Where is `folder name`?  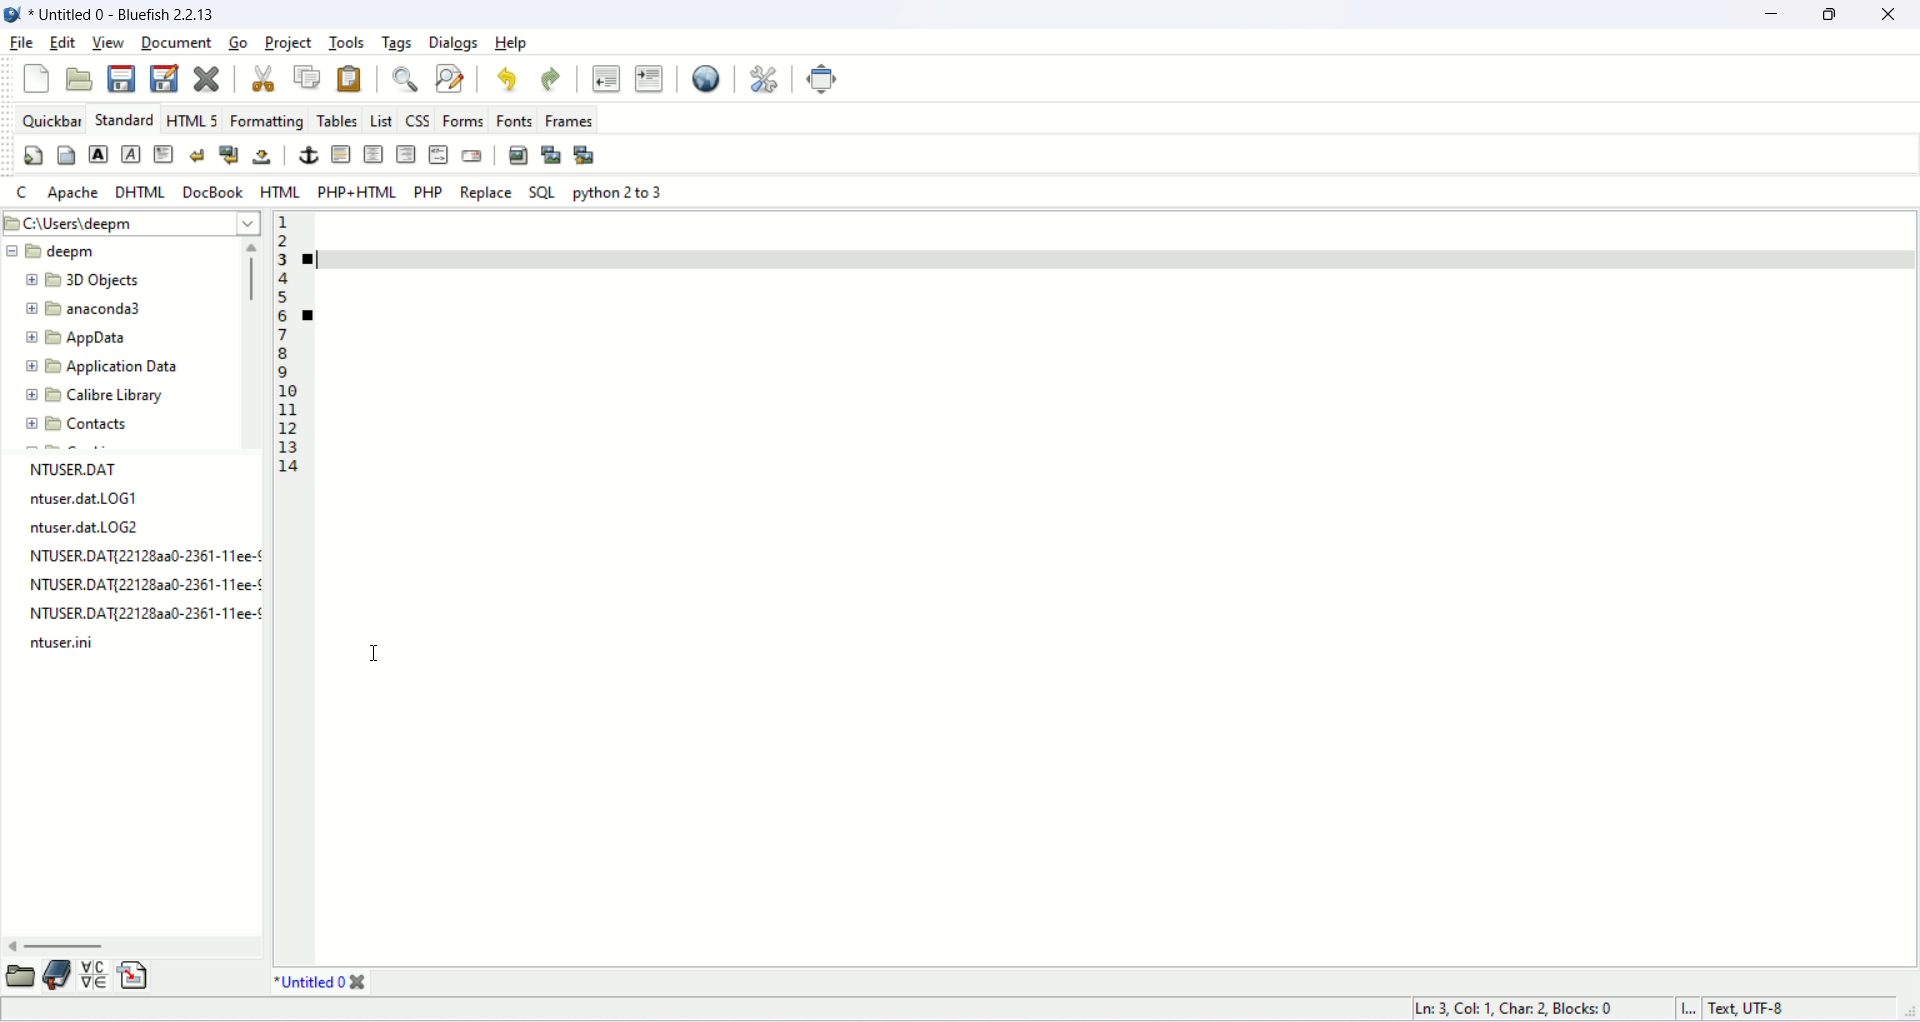 folder name is located at coordinates (113, 334).